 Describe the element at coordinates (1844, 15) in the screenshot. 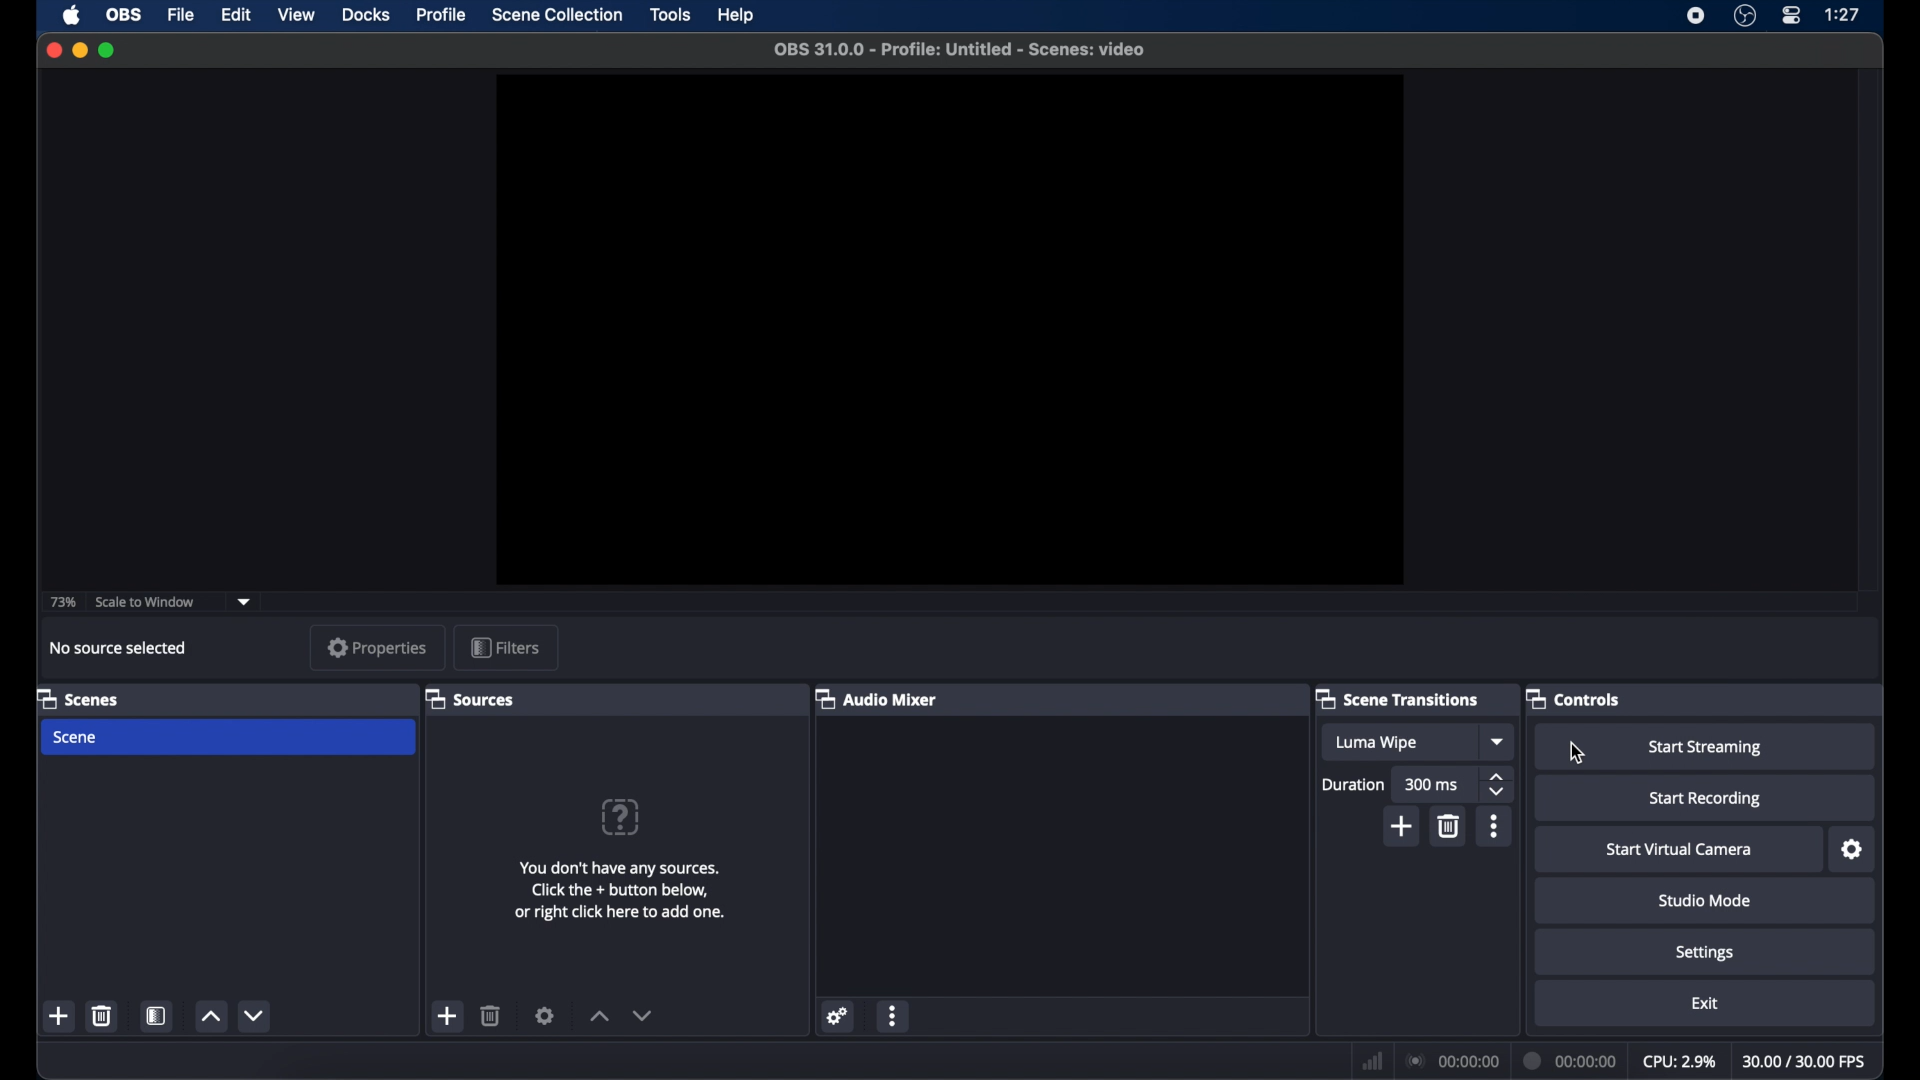

I see `1.27` at that location.